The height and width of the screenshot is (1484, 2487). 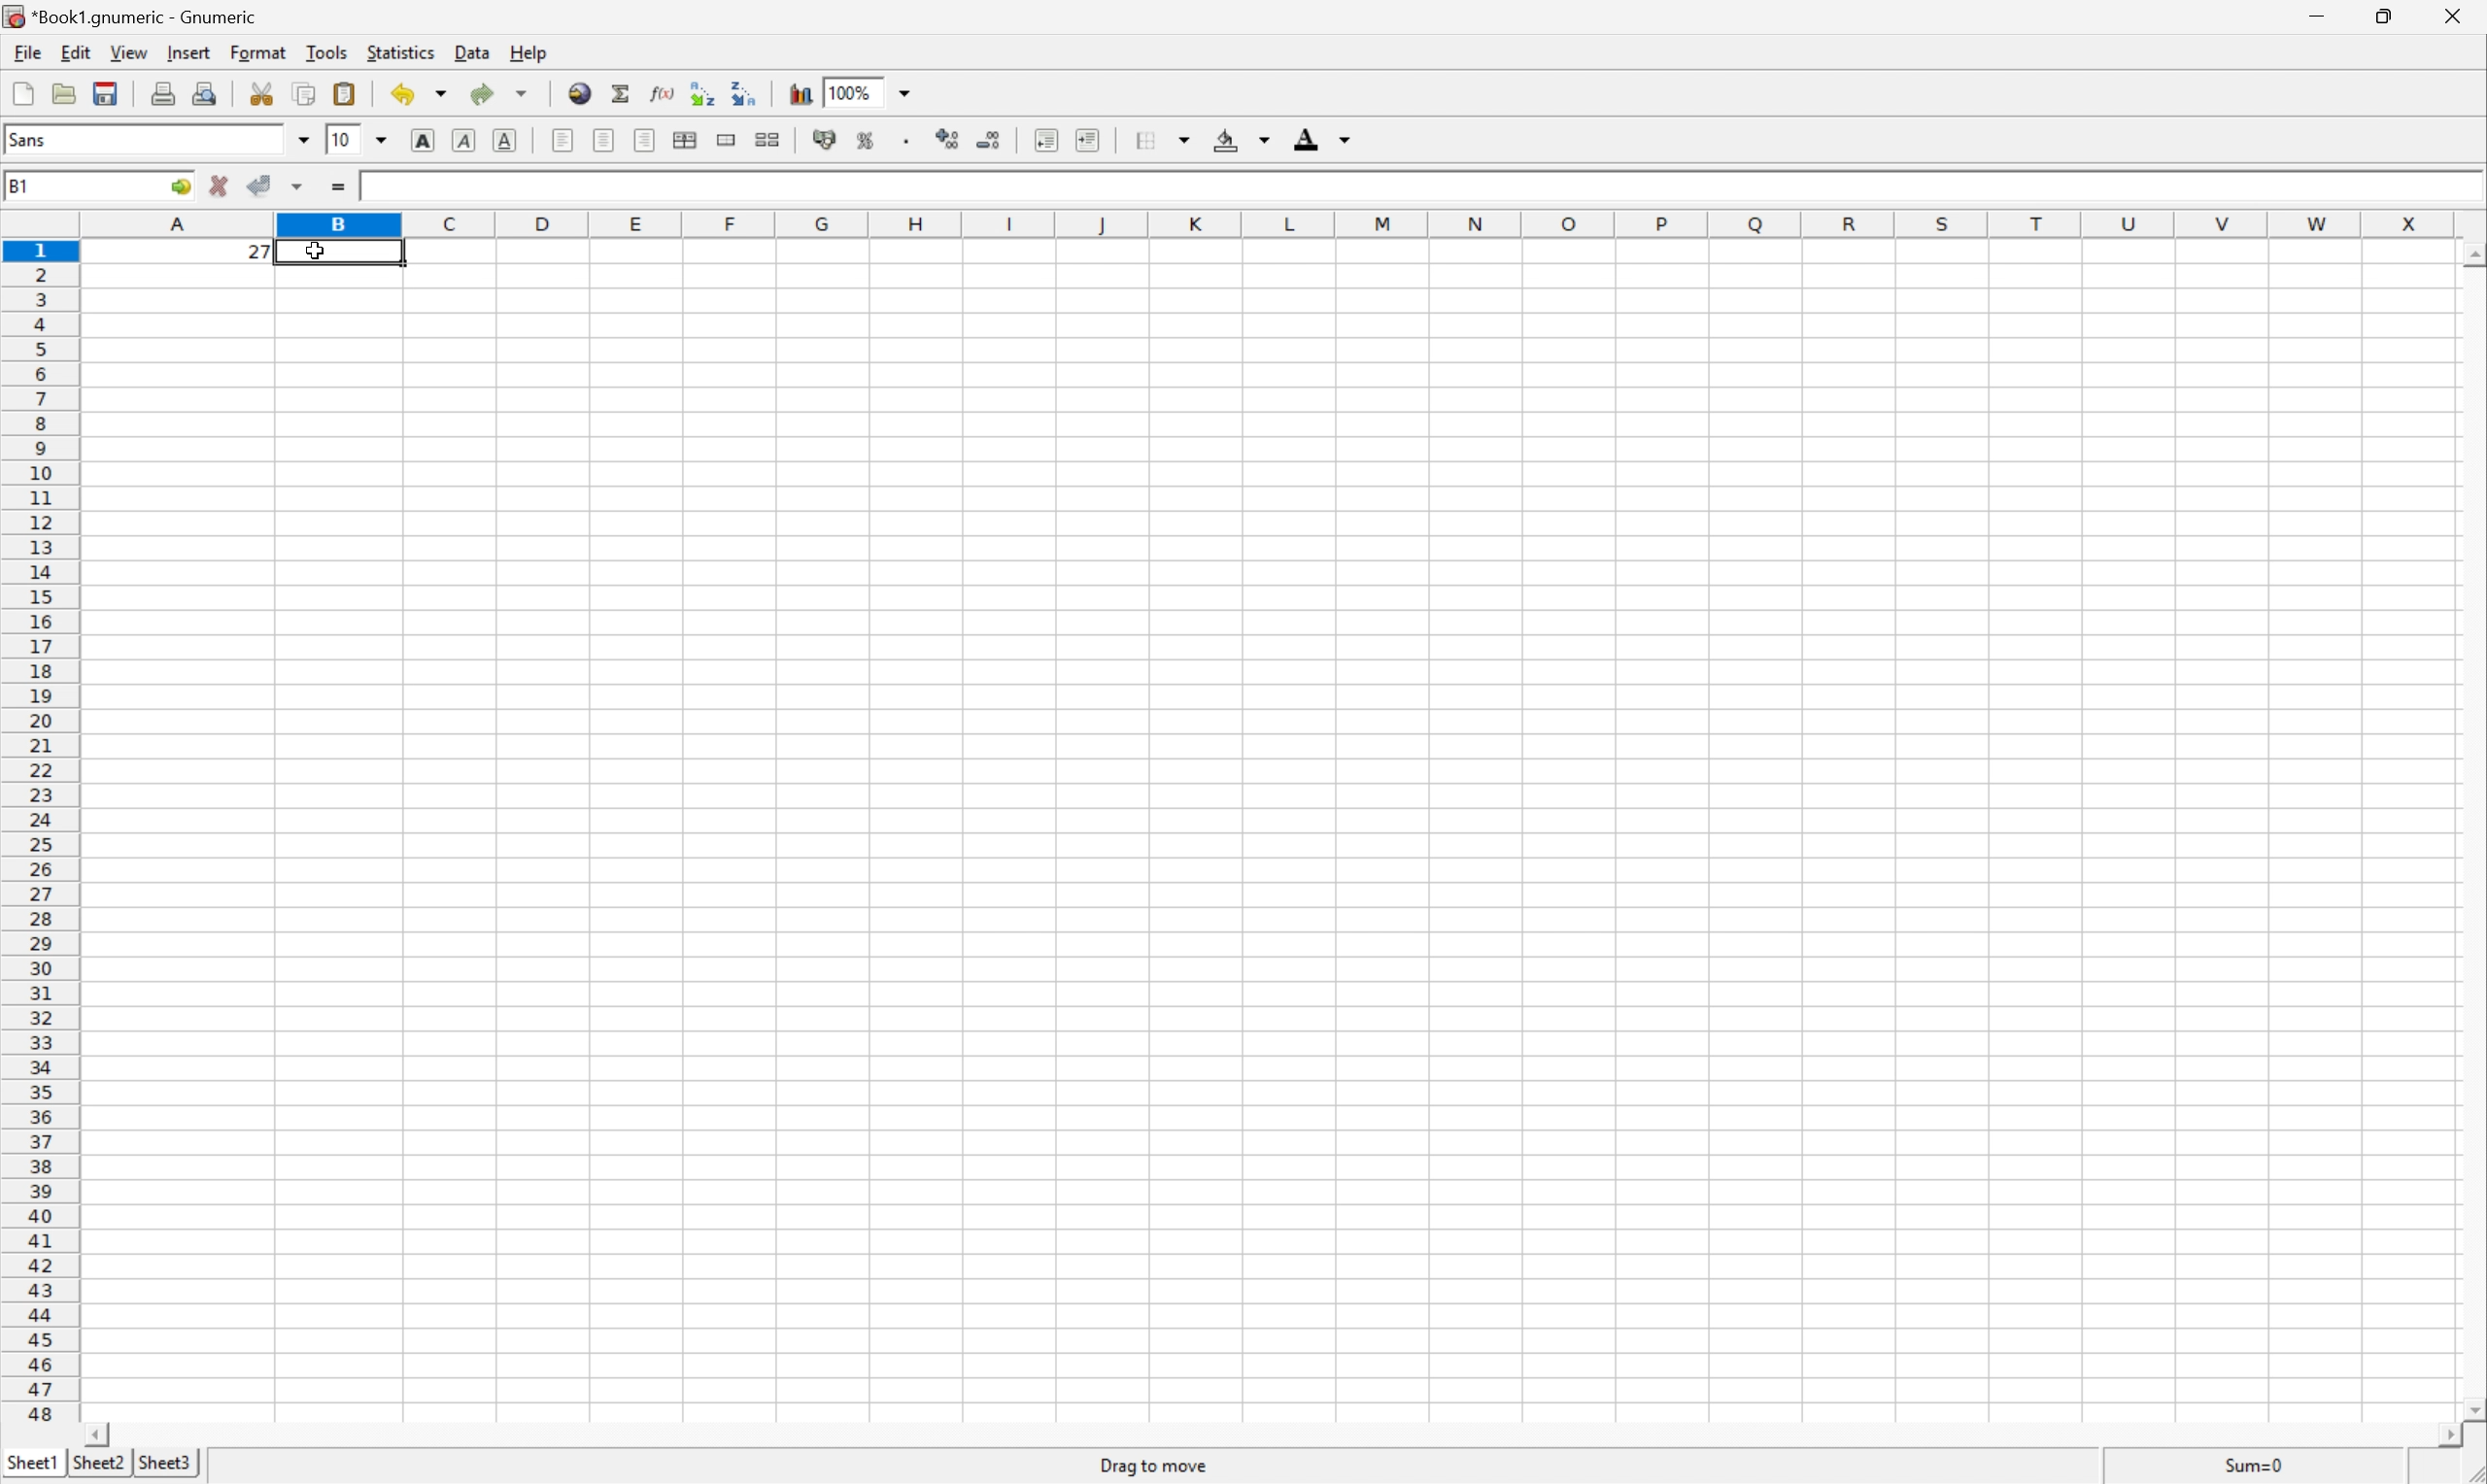 I want to click on 10, so click(x=342, y=140).